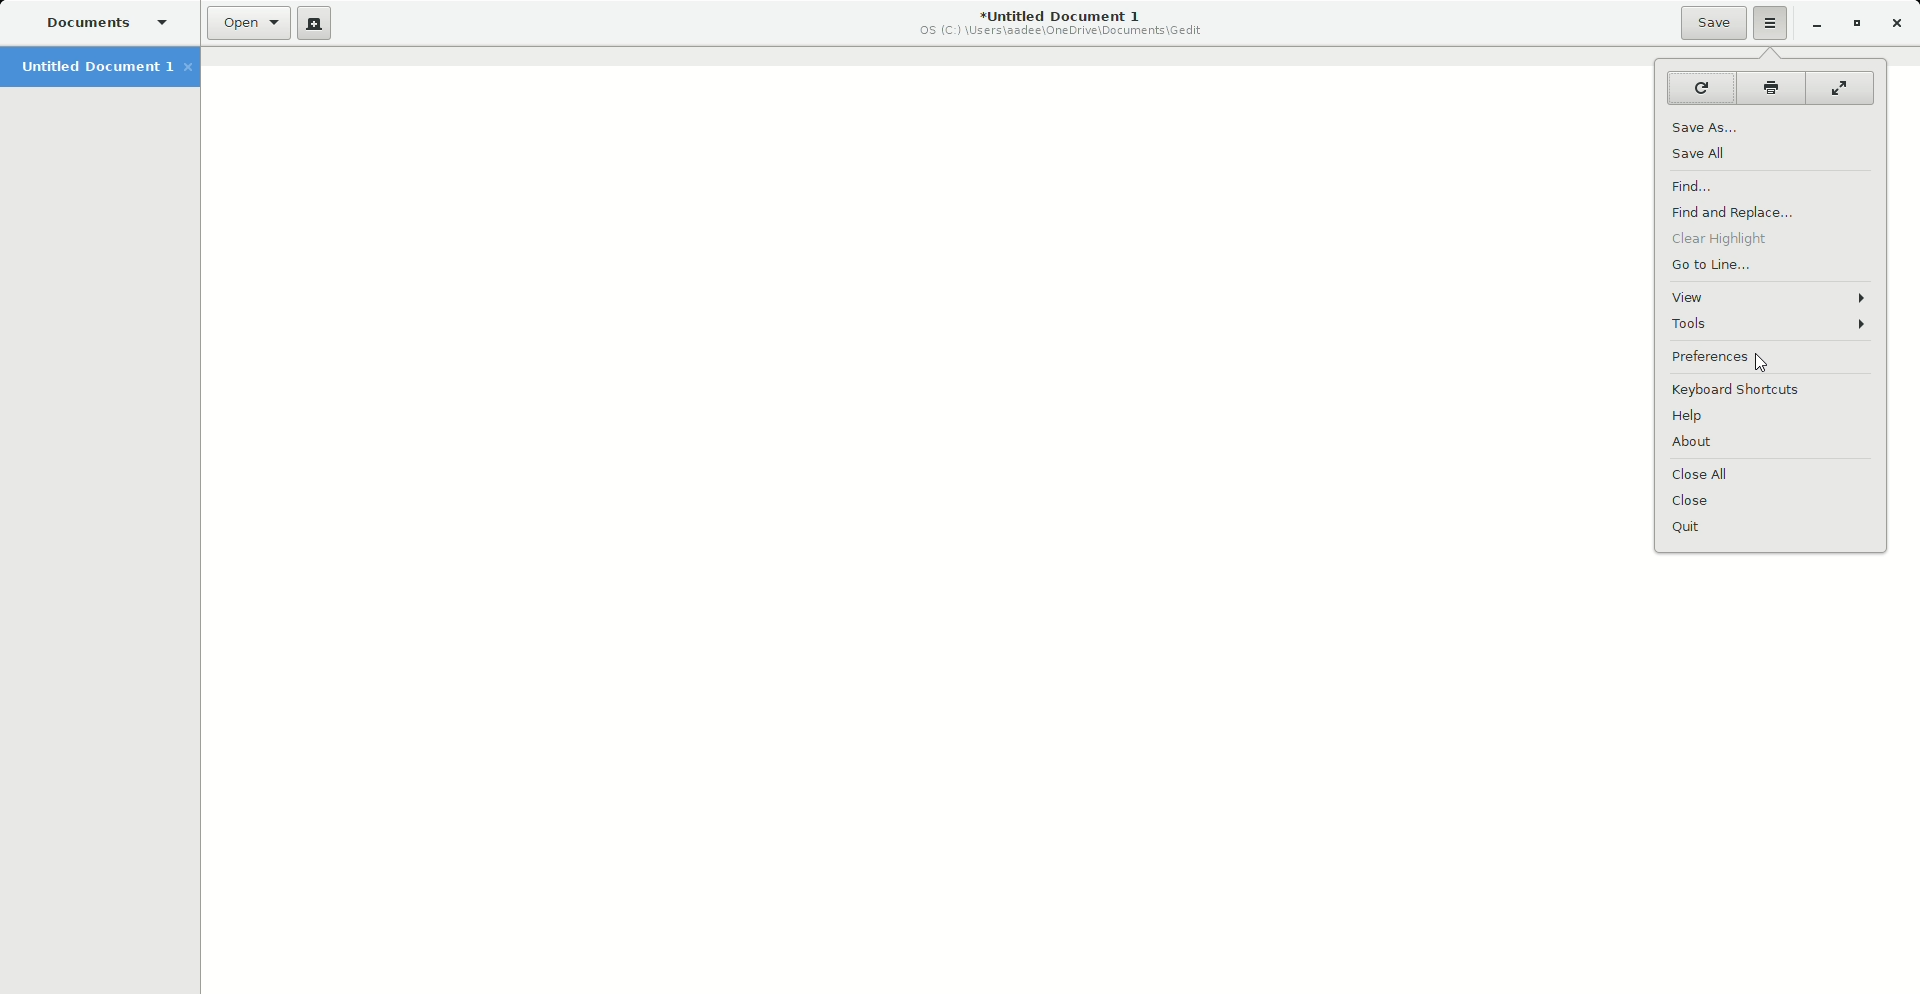 The width and height of the screenshot is (1920, 994). What do you see at coordinates (1700, 527) in the screenshot?
I see `Quit` at bounding box center [1700, 527].